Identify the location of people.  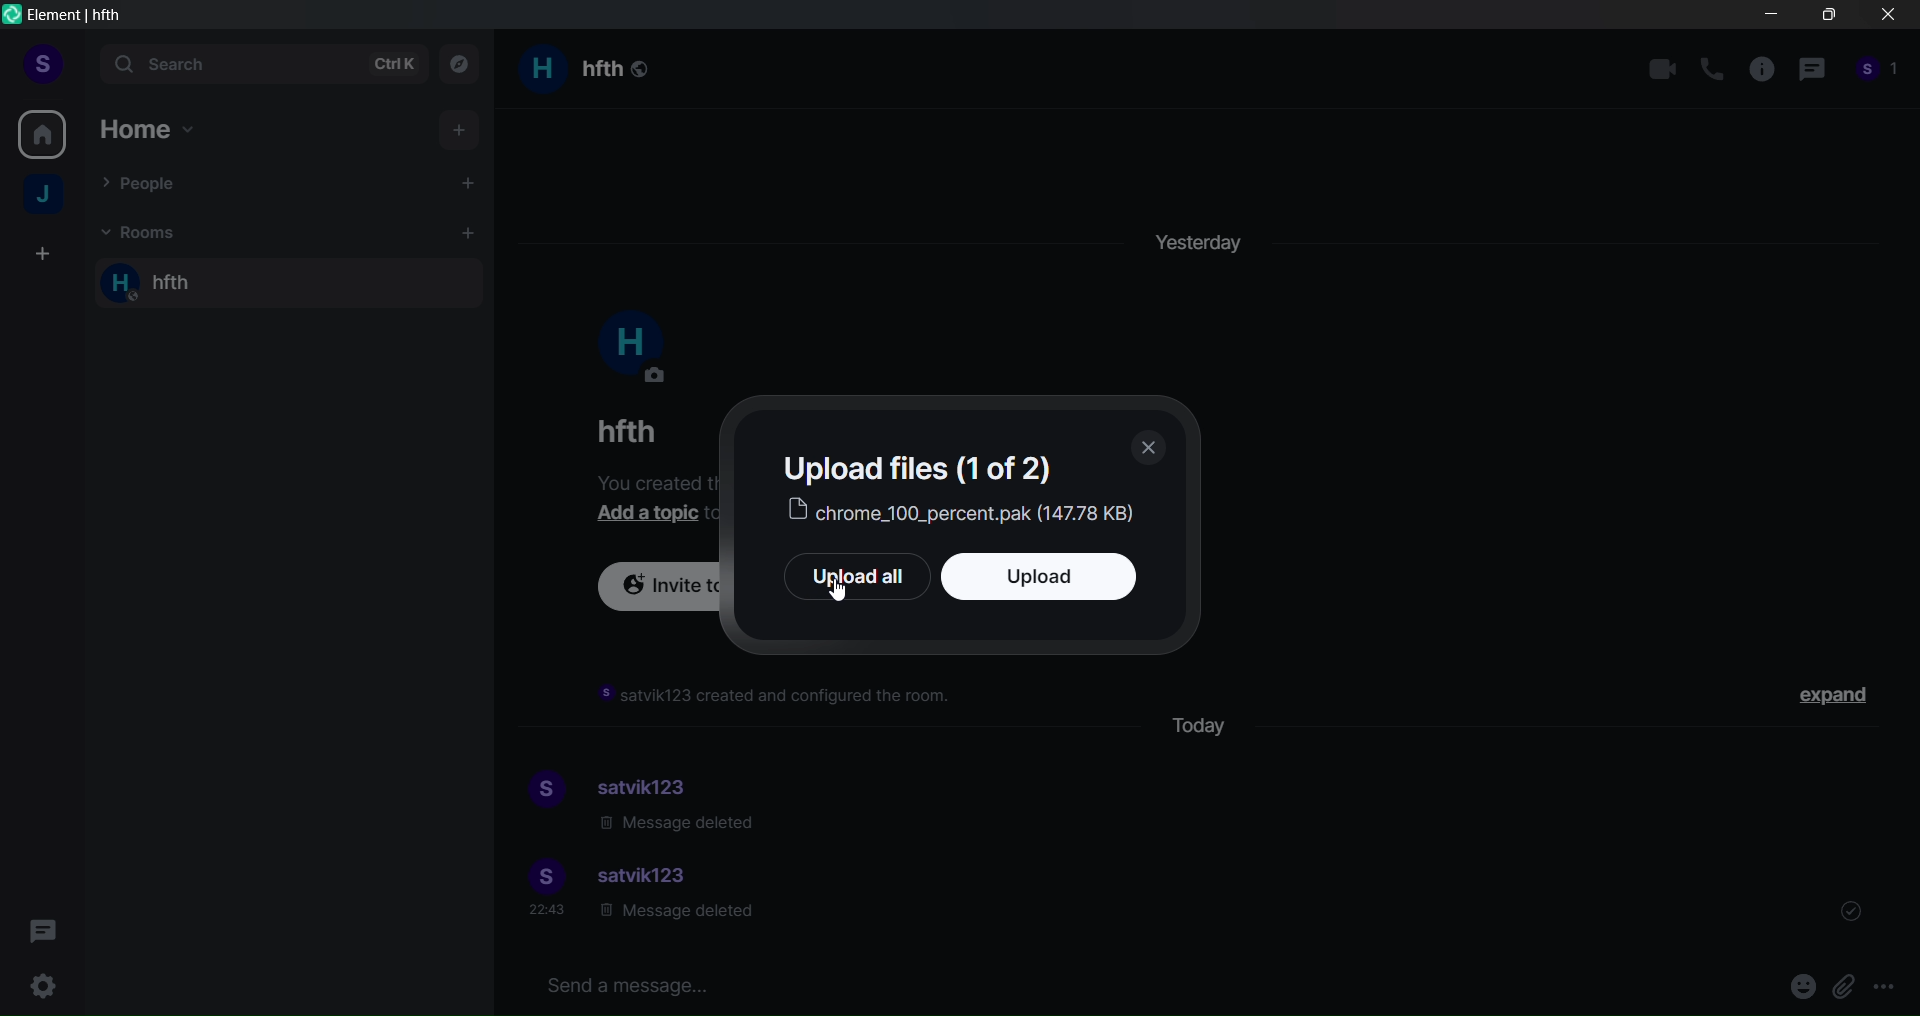
(1878, 75).